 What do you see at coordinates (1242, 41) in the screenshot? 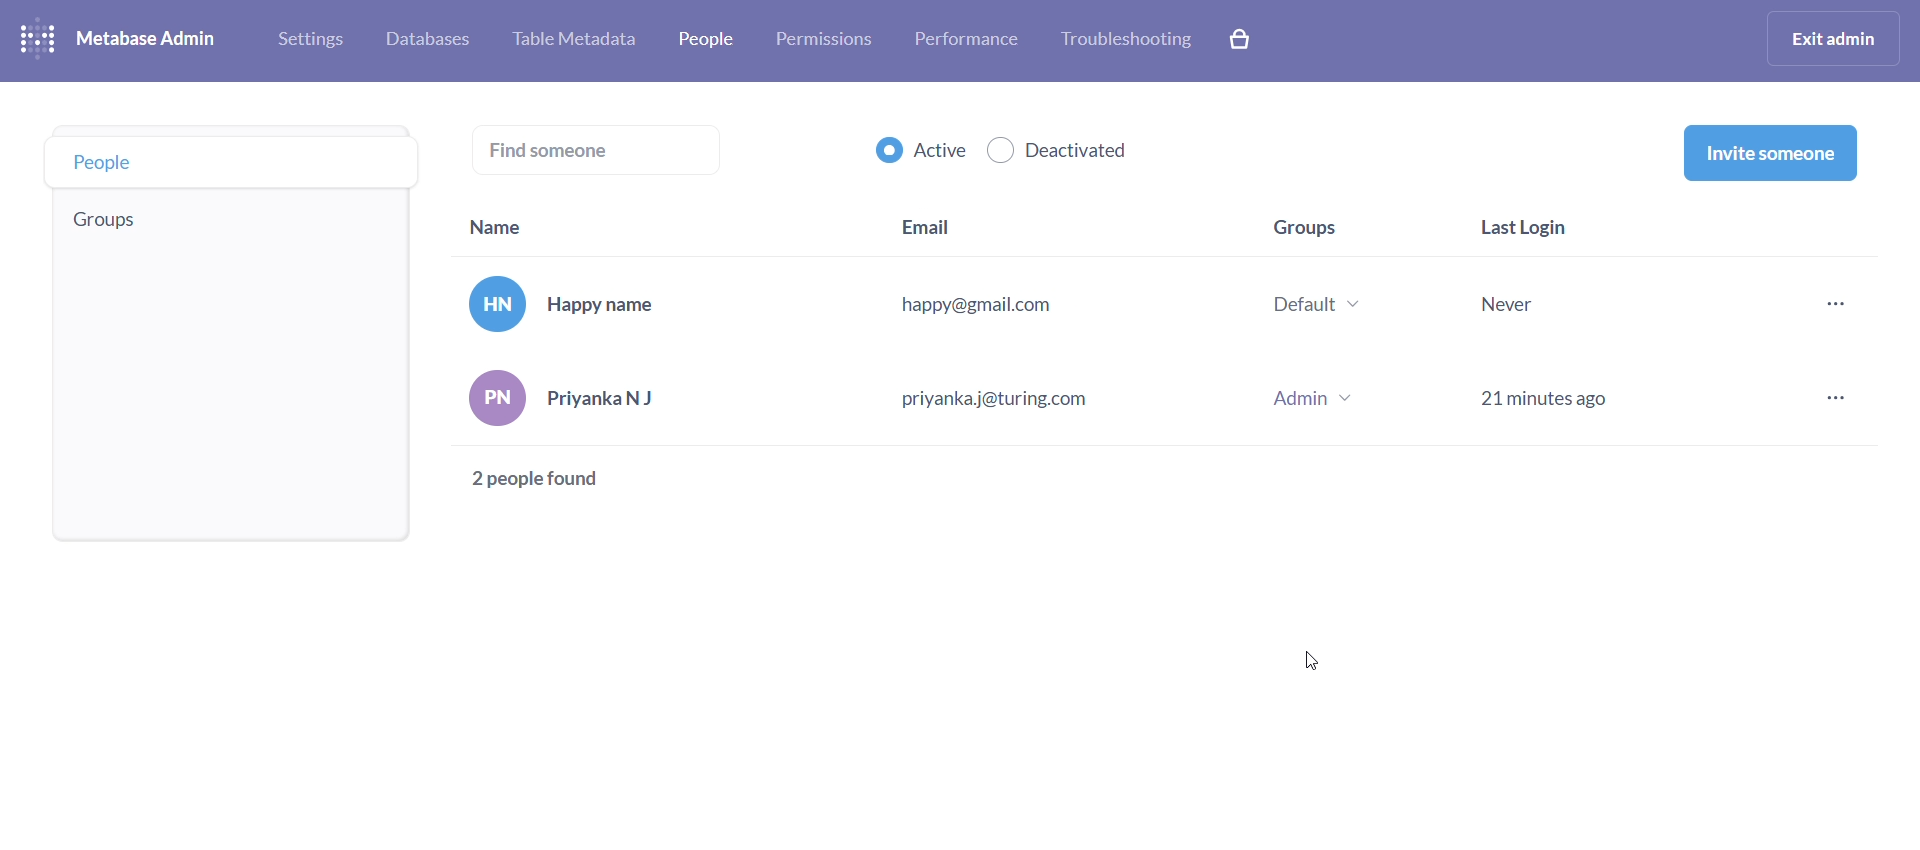
I see `explore paid features` at bounding box center [1242, 41].